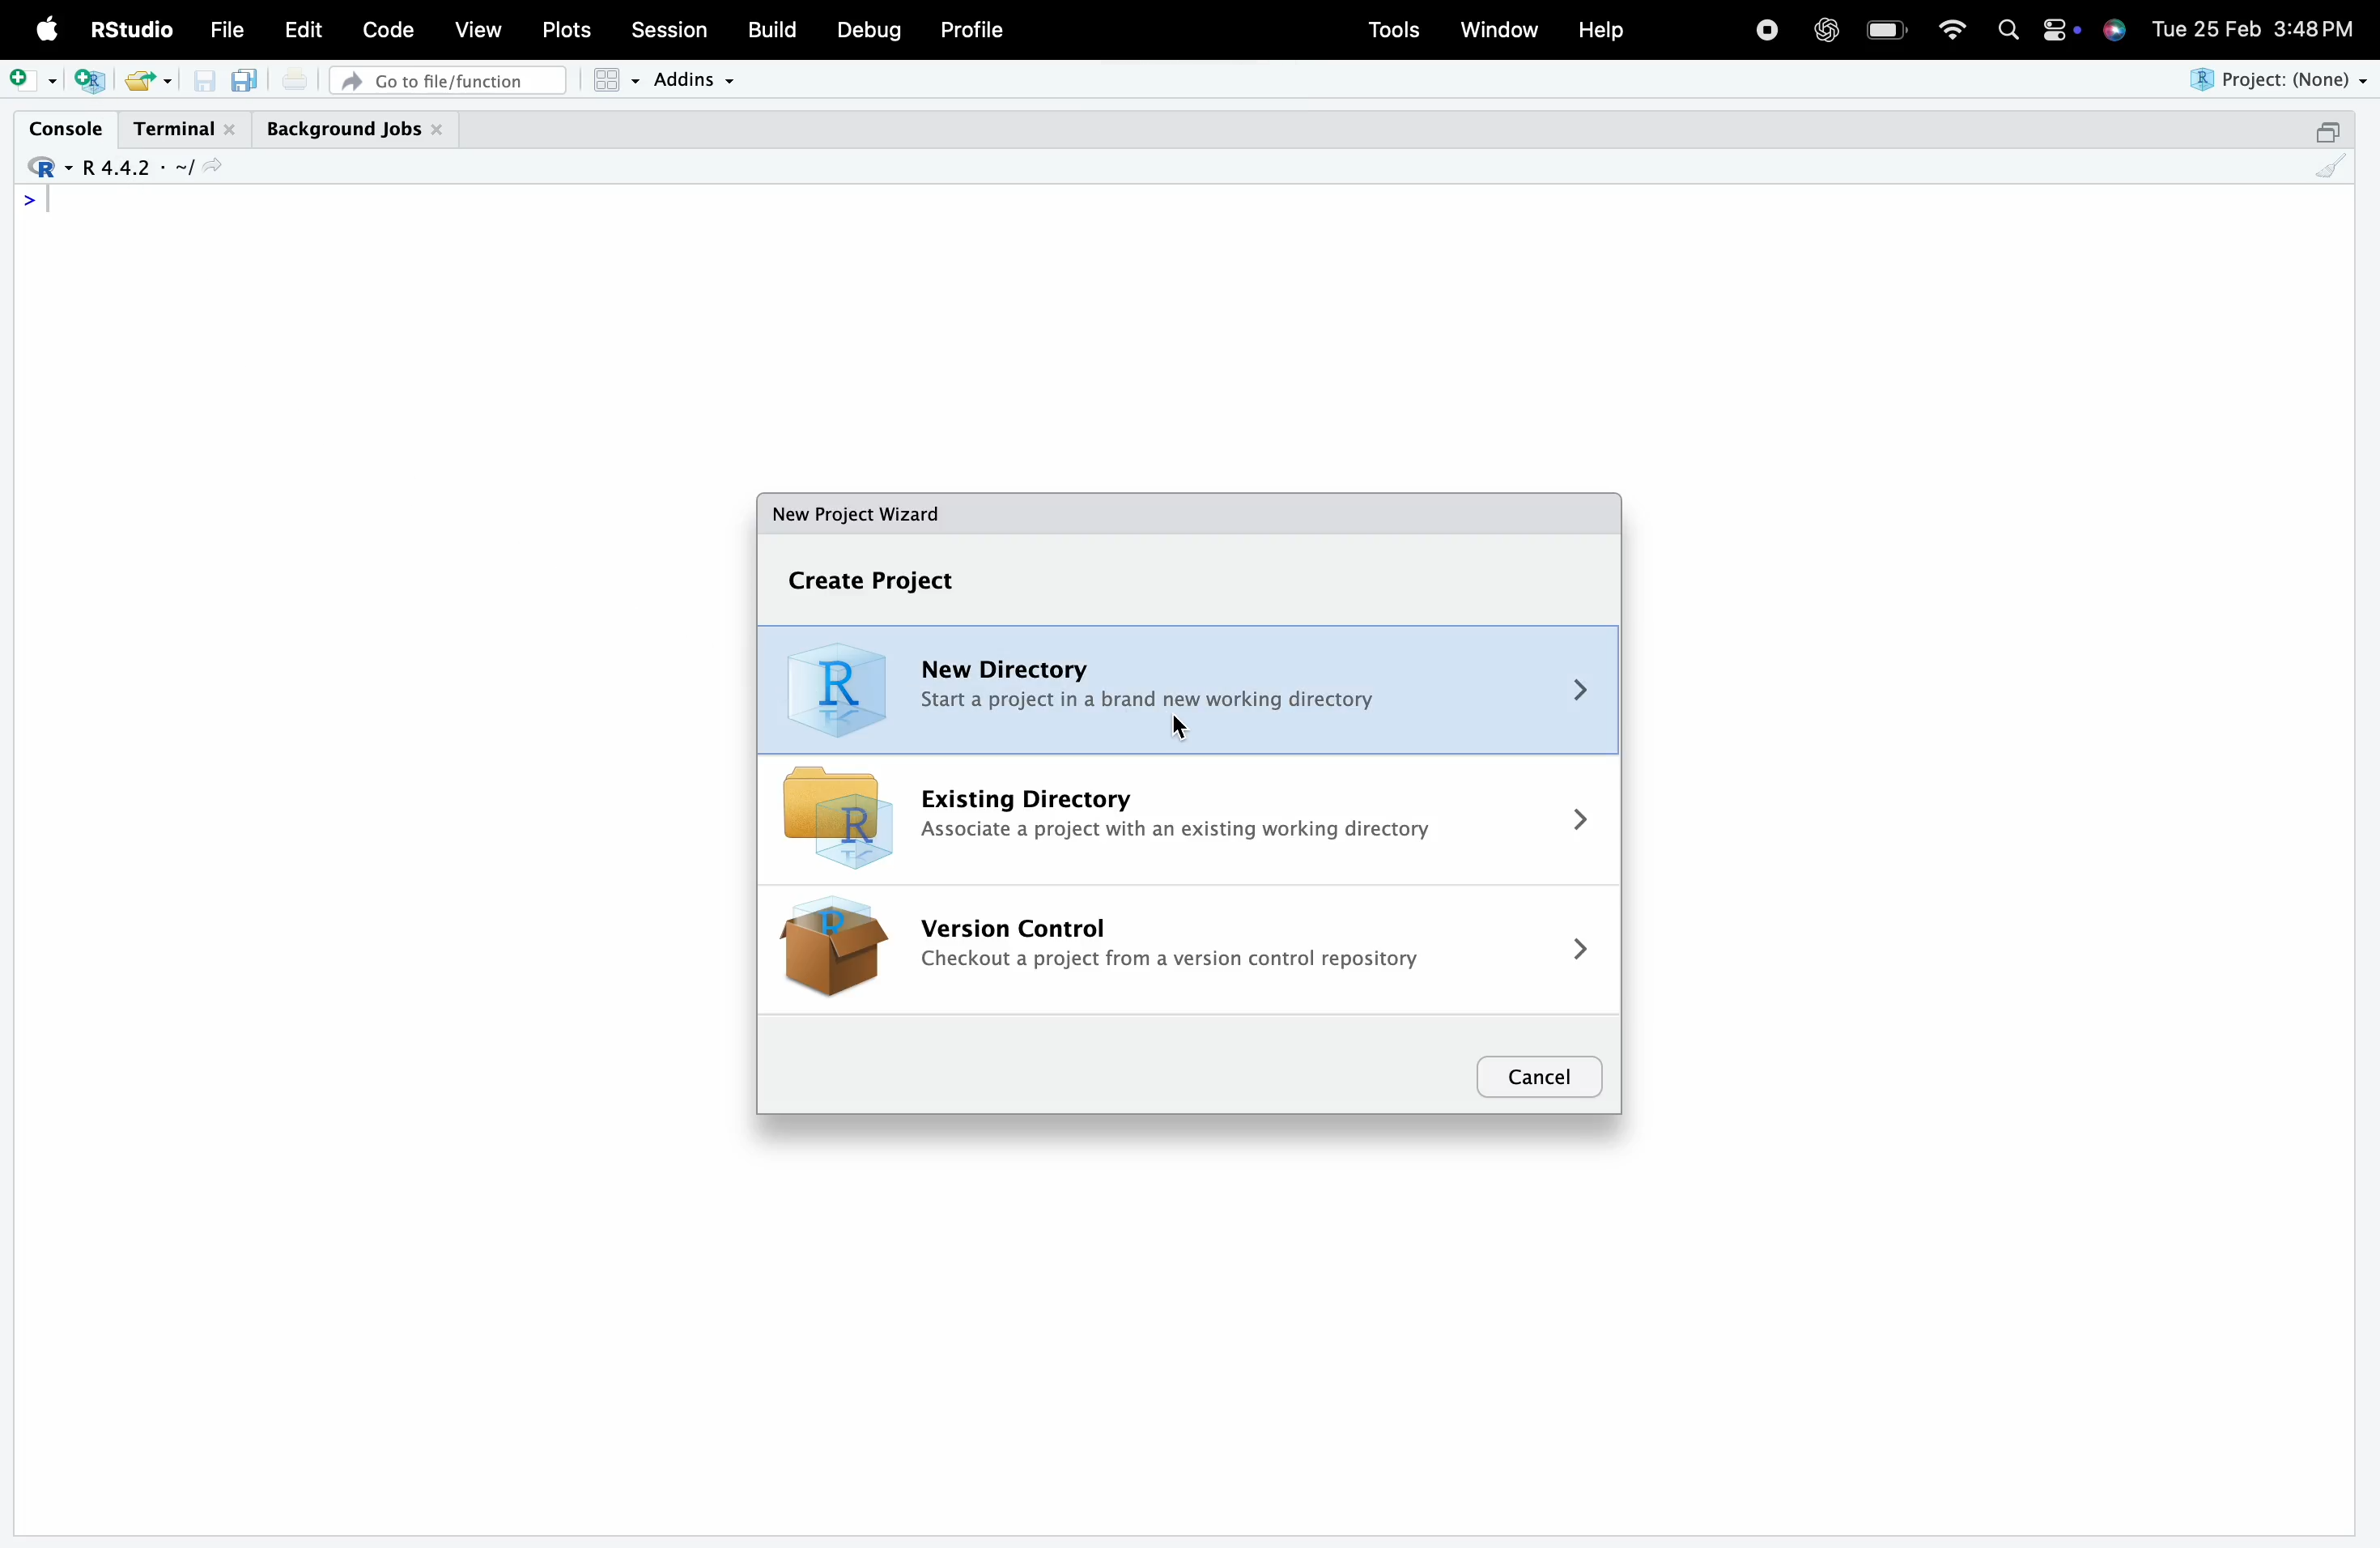 The height and width of the screenshot is (1548, 2380). What do you see at coordinates (861, 513) in the screenshot?
I see `New Project Wizard` at bounding box center [861, 513].